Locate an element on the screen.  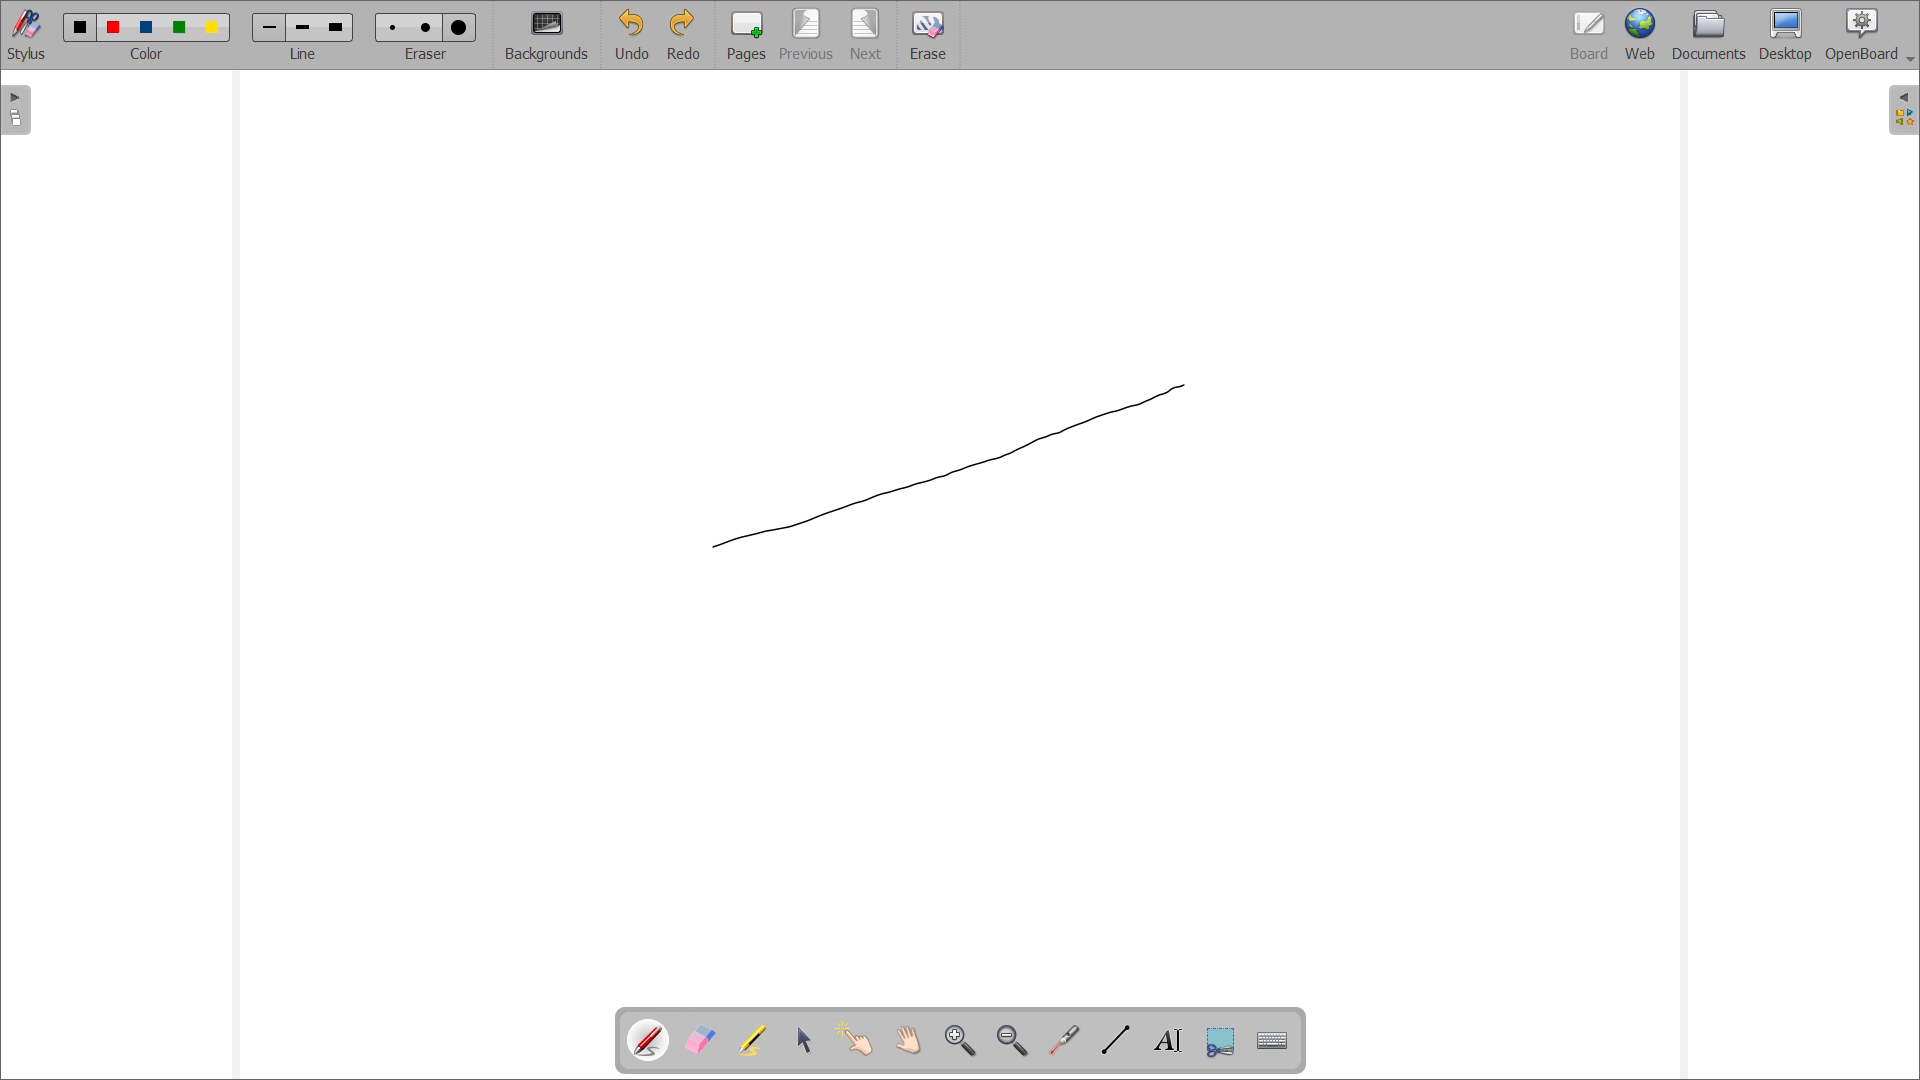
virtual laser pointer is located at coordinates (1066, 1038).